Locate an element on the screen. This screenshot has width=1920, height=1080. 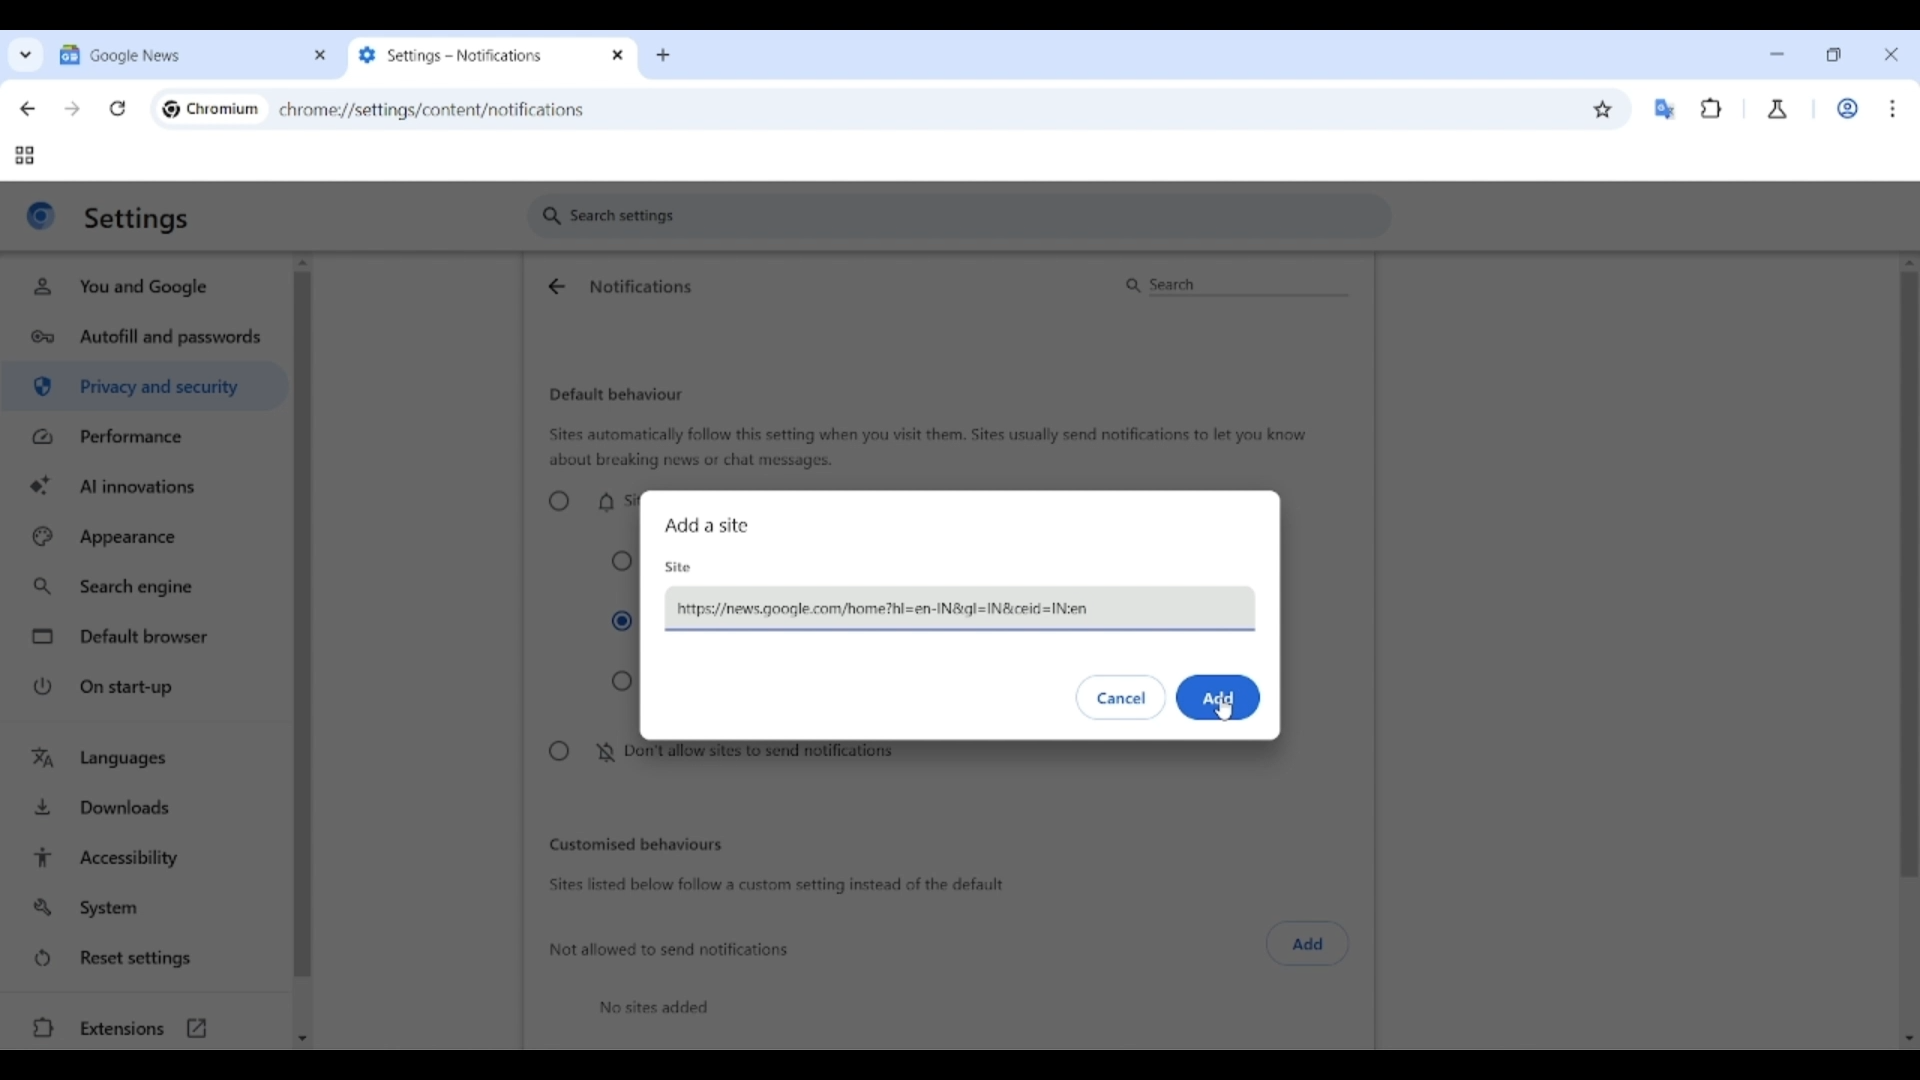
On start-up is located at coordinates (148, 686).